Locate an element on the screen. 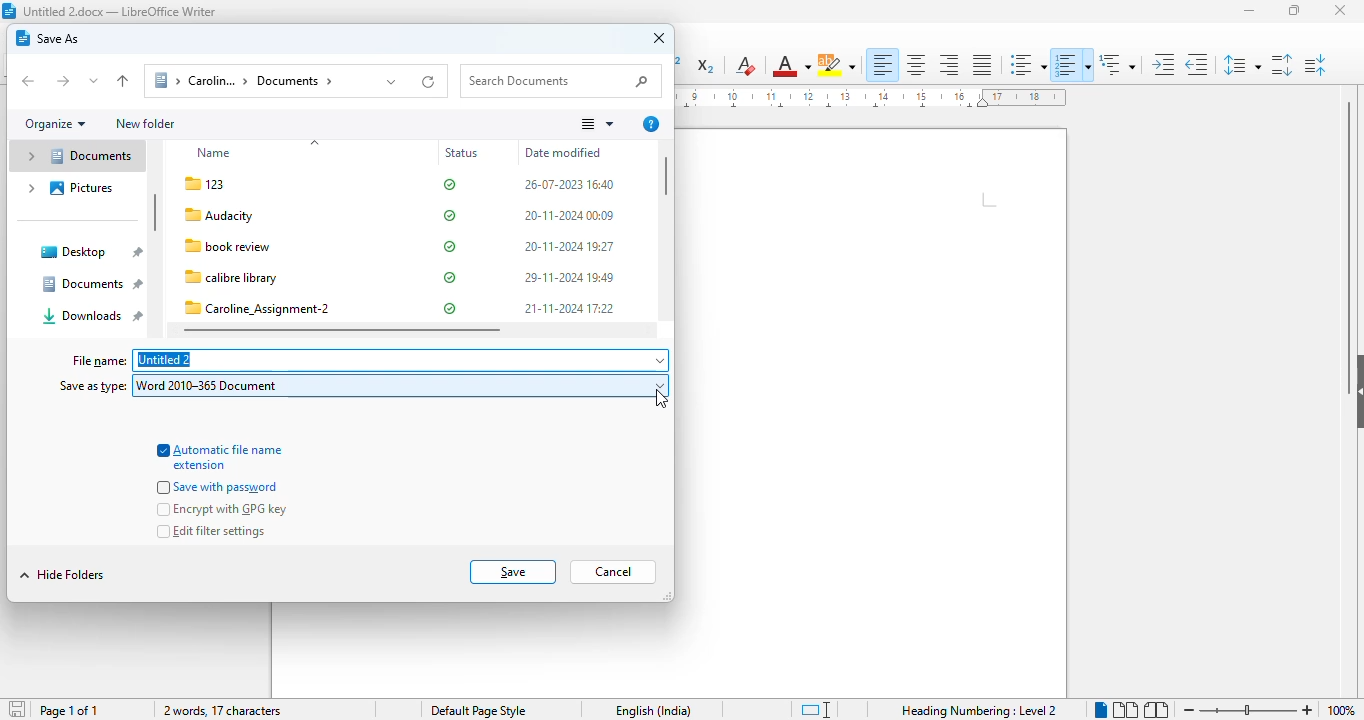 The width and height of the screenshot is (1364, 720). previous locations is located at coordinates (392, 81).